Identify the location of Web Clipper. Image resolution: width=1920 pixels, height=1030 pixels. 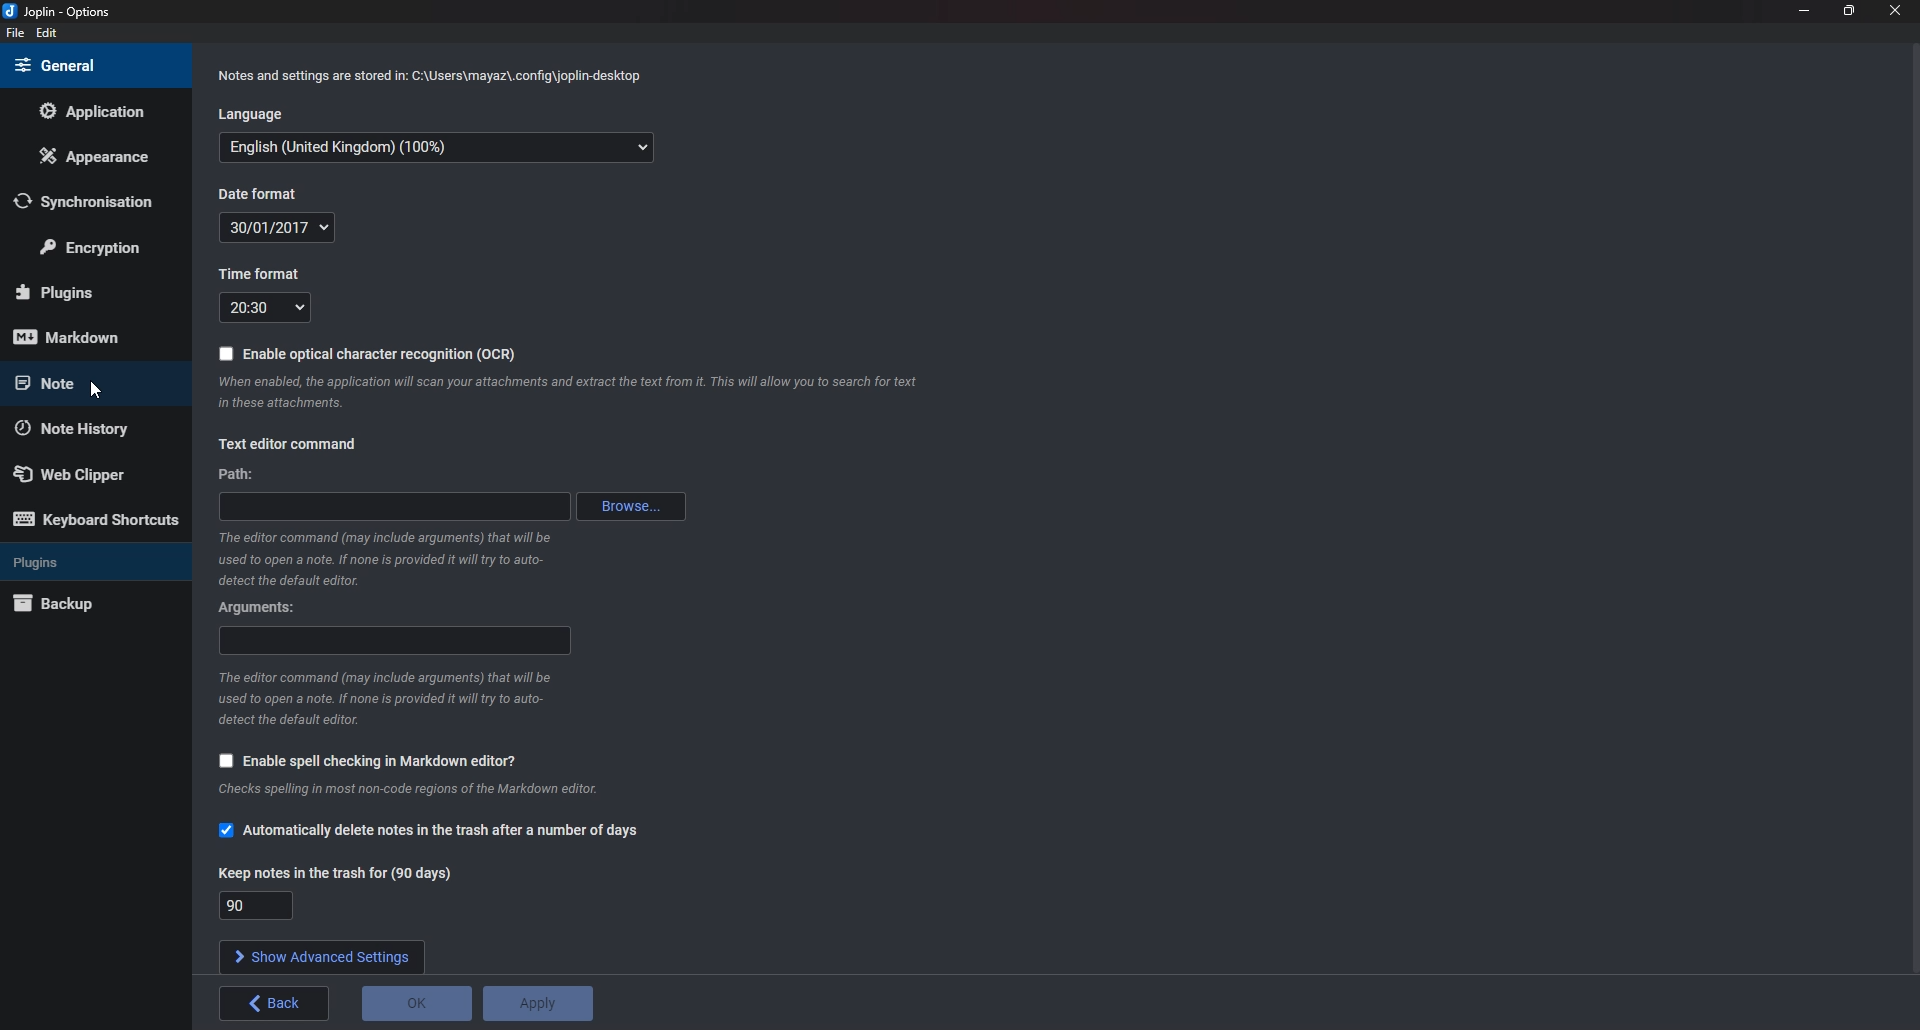
(93, 471).